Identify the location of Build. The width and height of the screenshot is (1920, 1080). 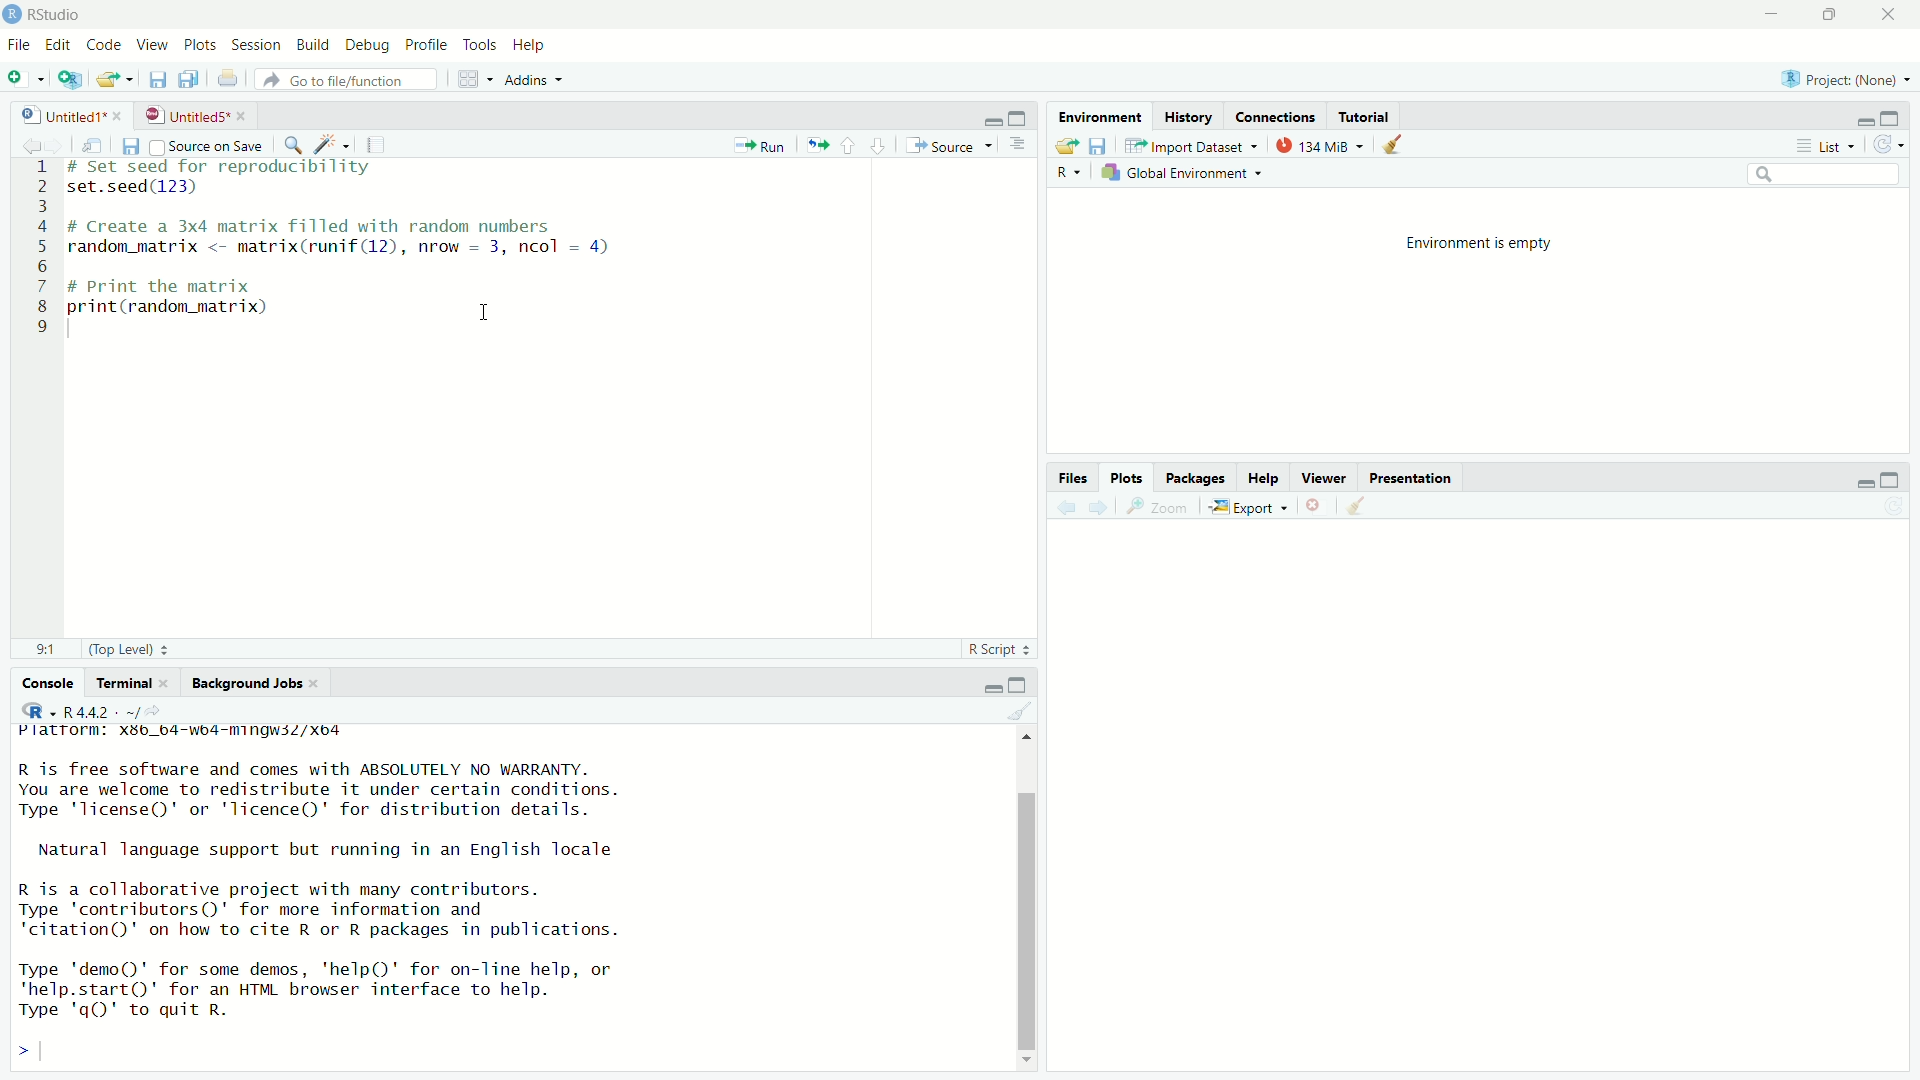
(312, 41).